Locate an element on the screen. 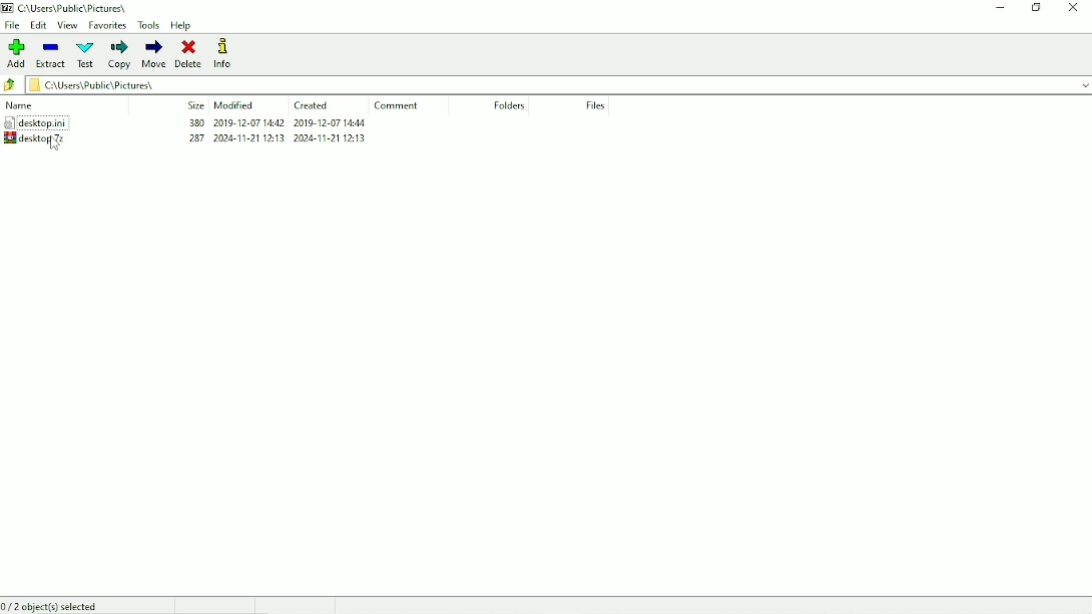  Favorites is located at coordinates (107, 26).